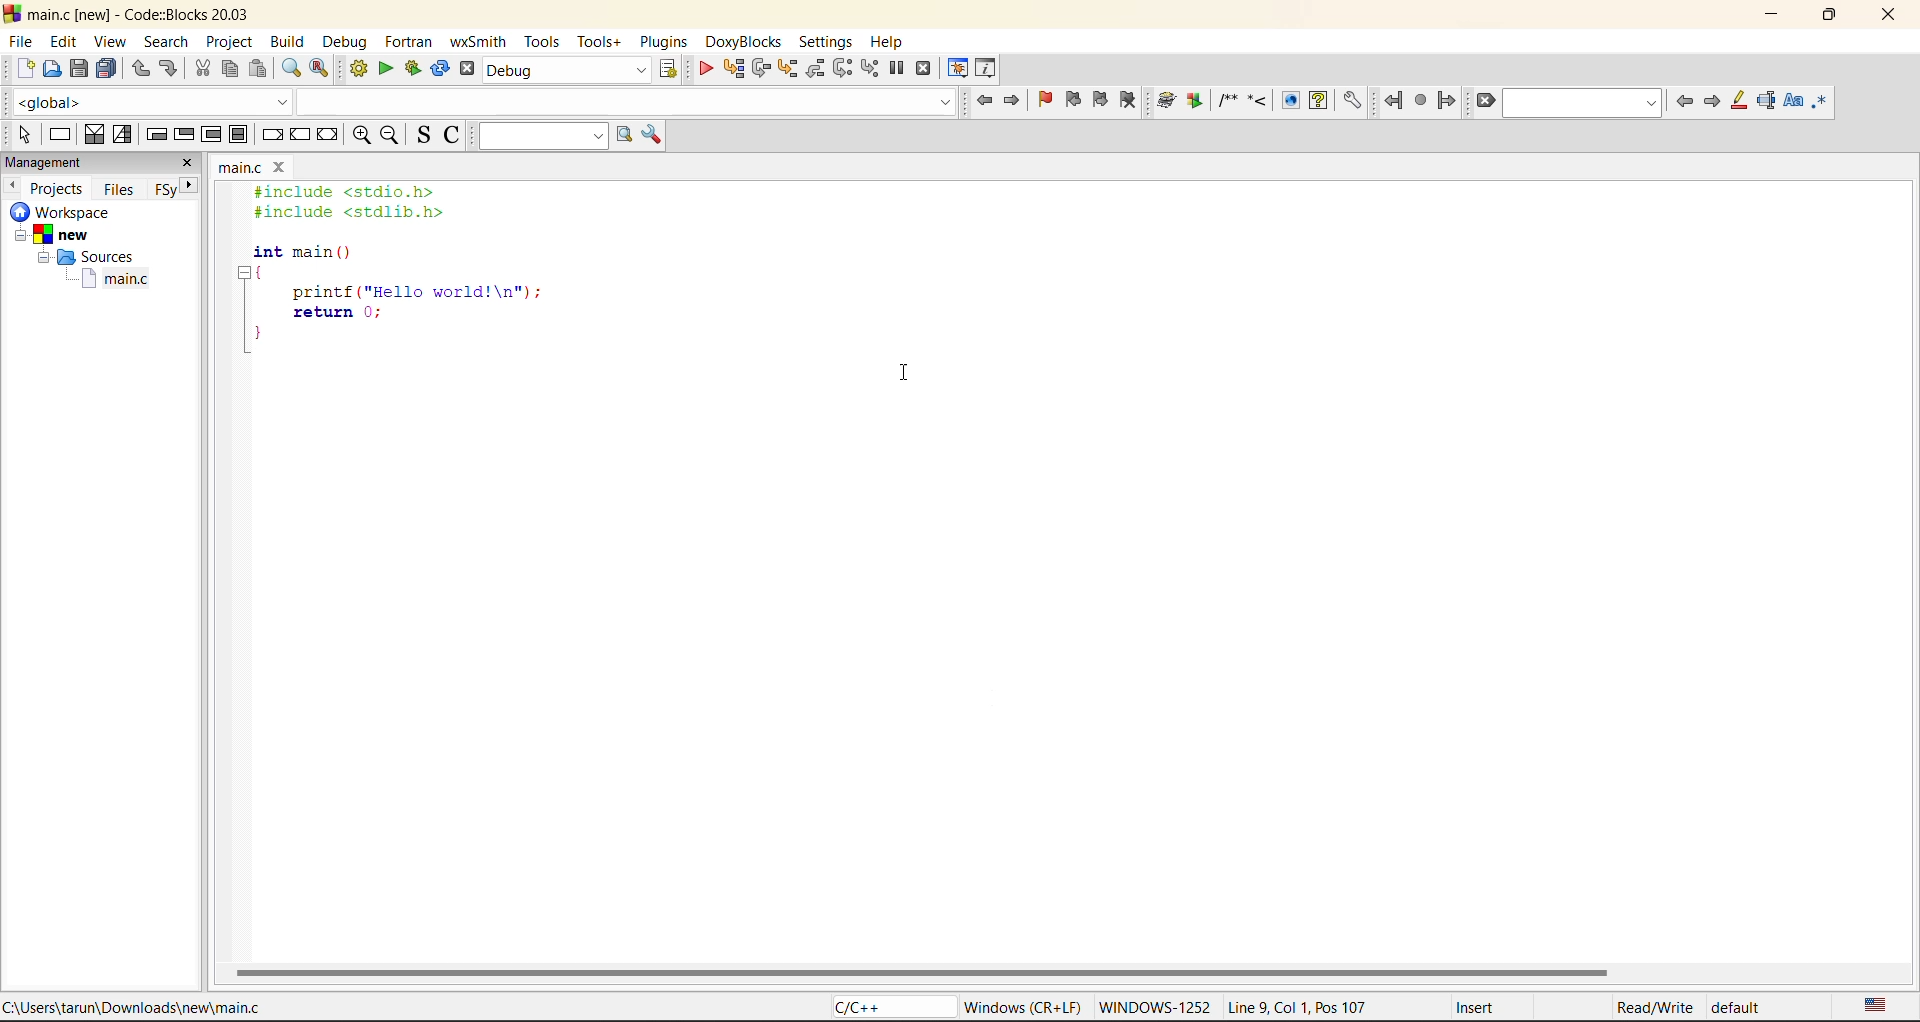  I want to click on copy, so click(231, 68).